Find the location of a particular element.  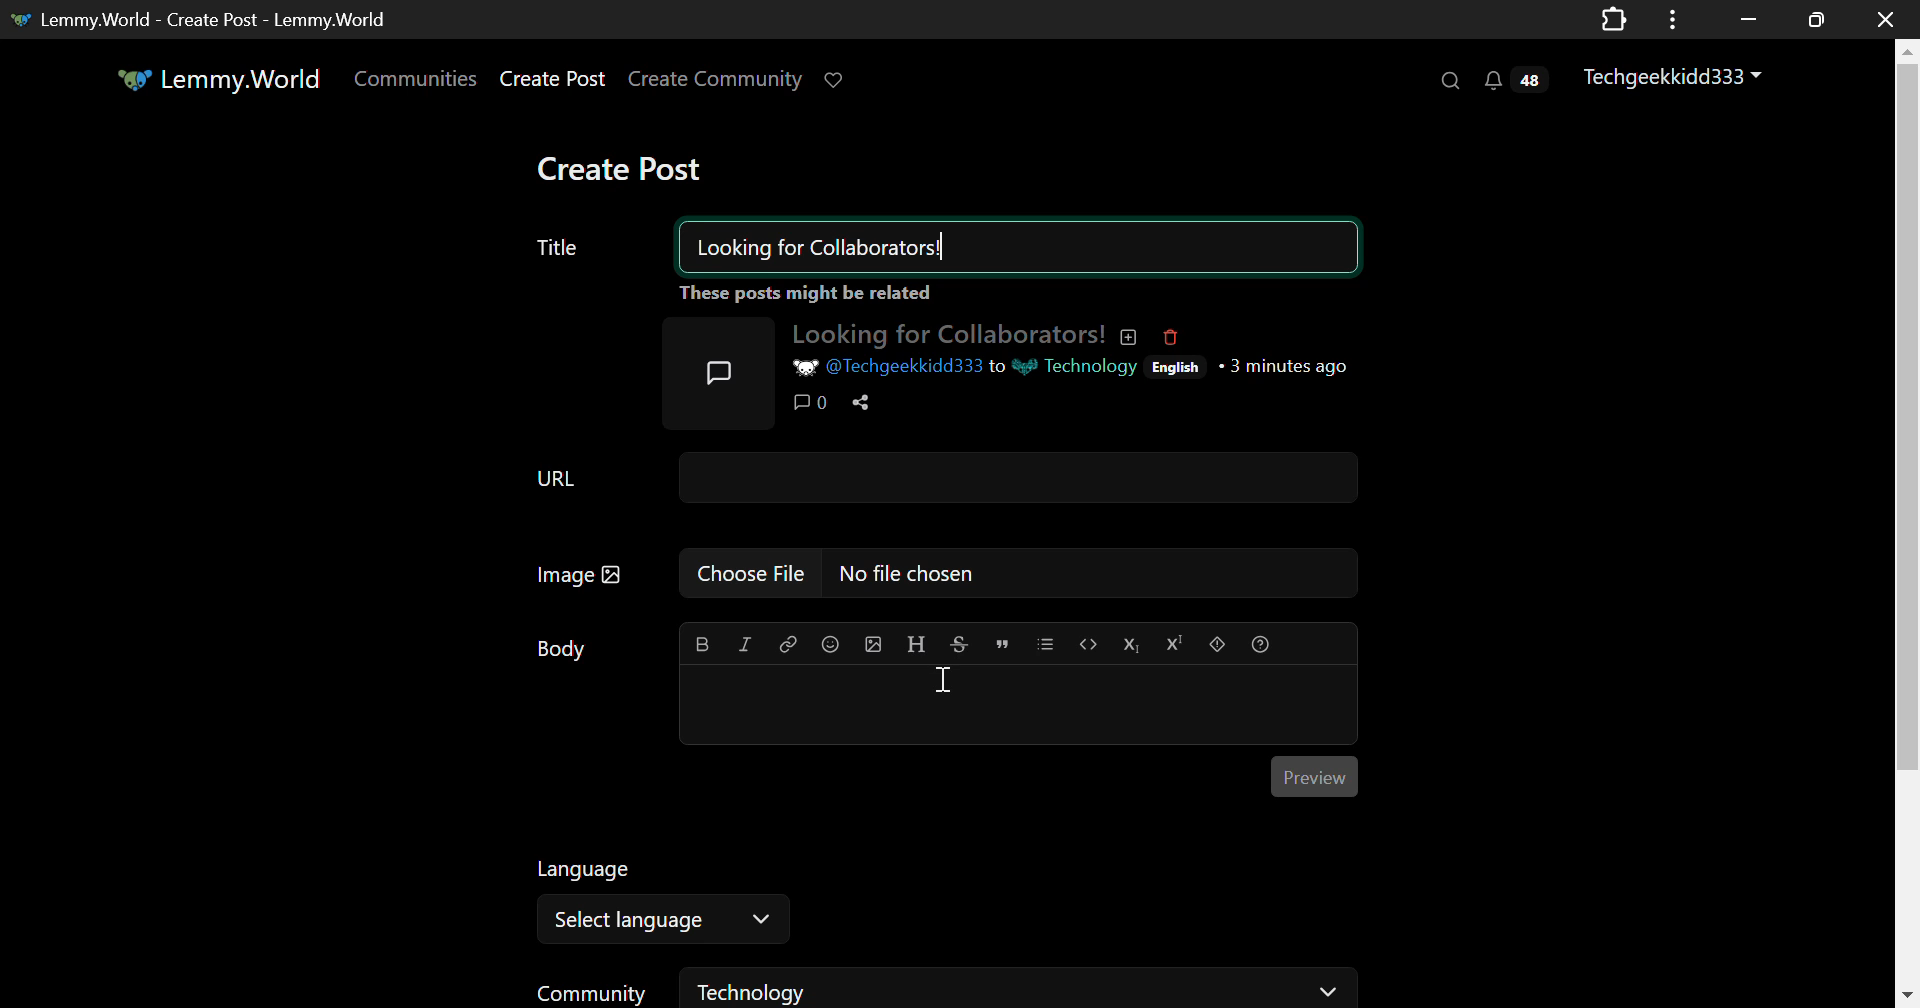

Communities is located at coordinates (418, 80).